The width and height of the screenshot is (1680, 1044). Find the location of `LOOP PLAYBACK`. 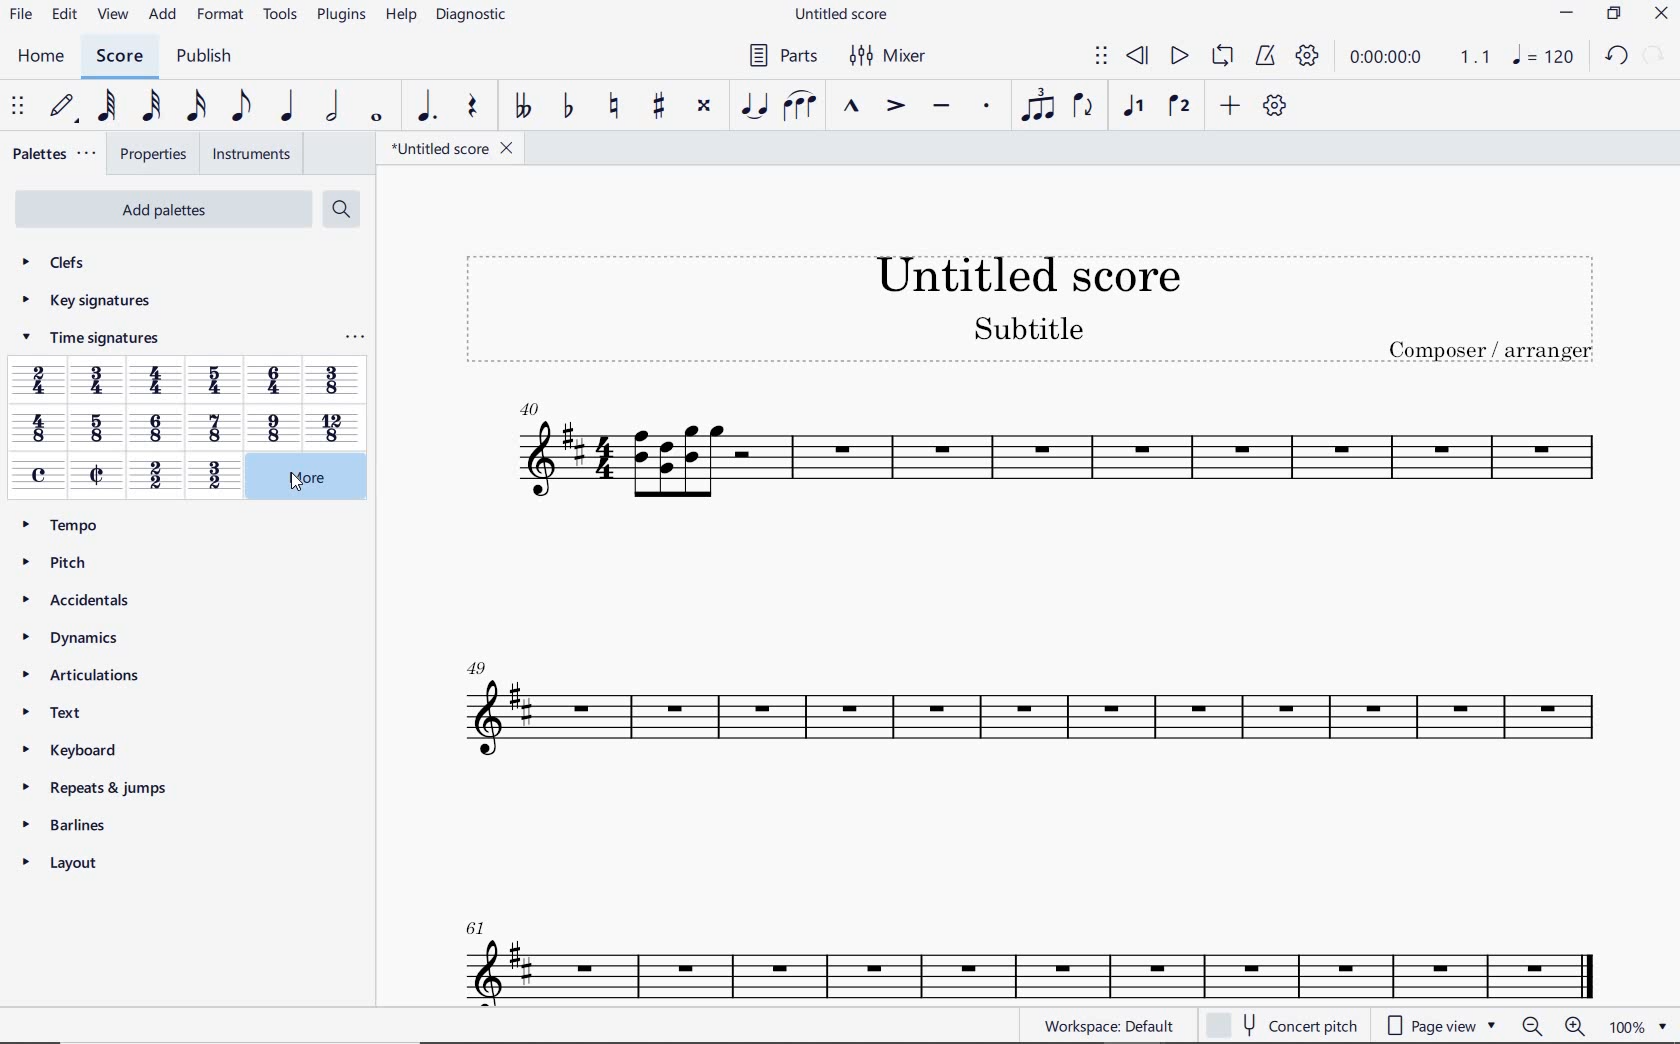

LOOP PLAYBACK is located at coordinates (1221, 57).